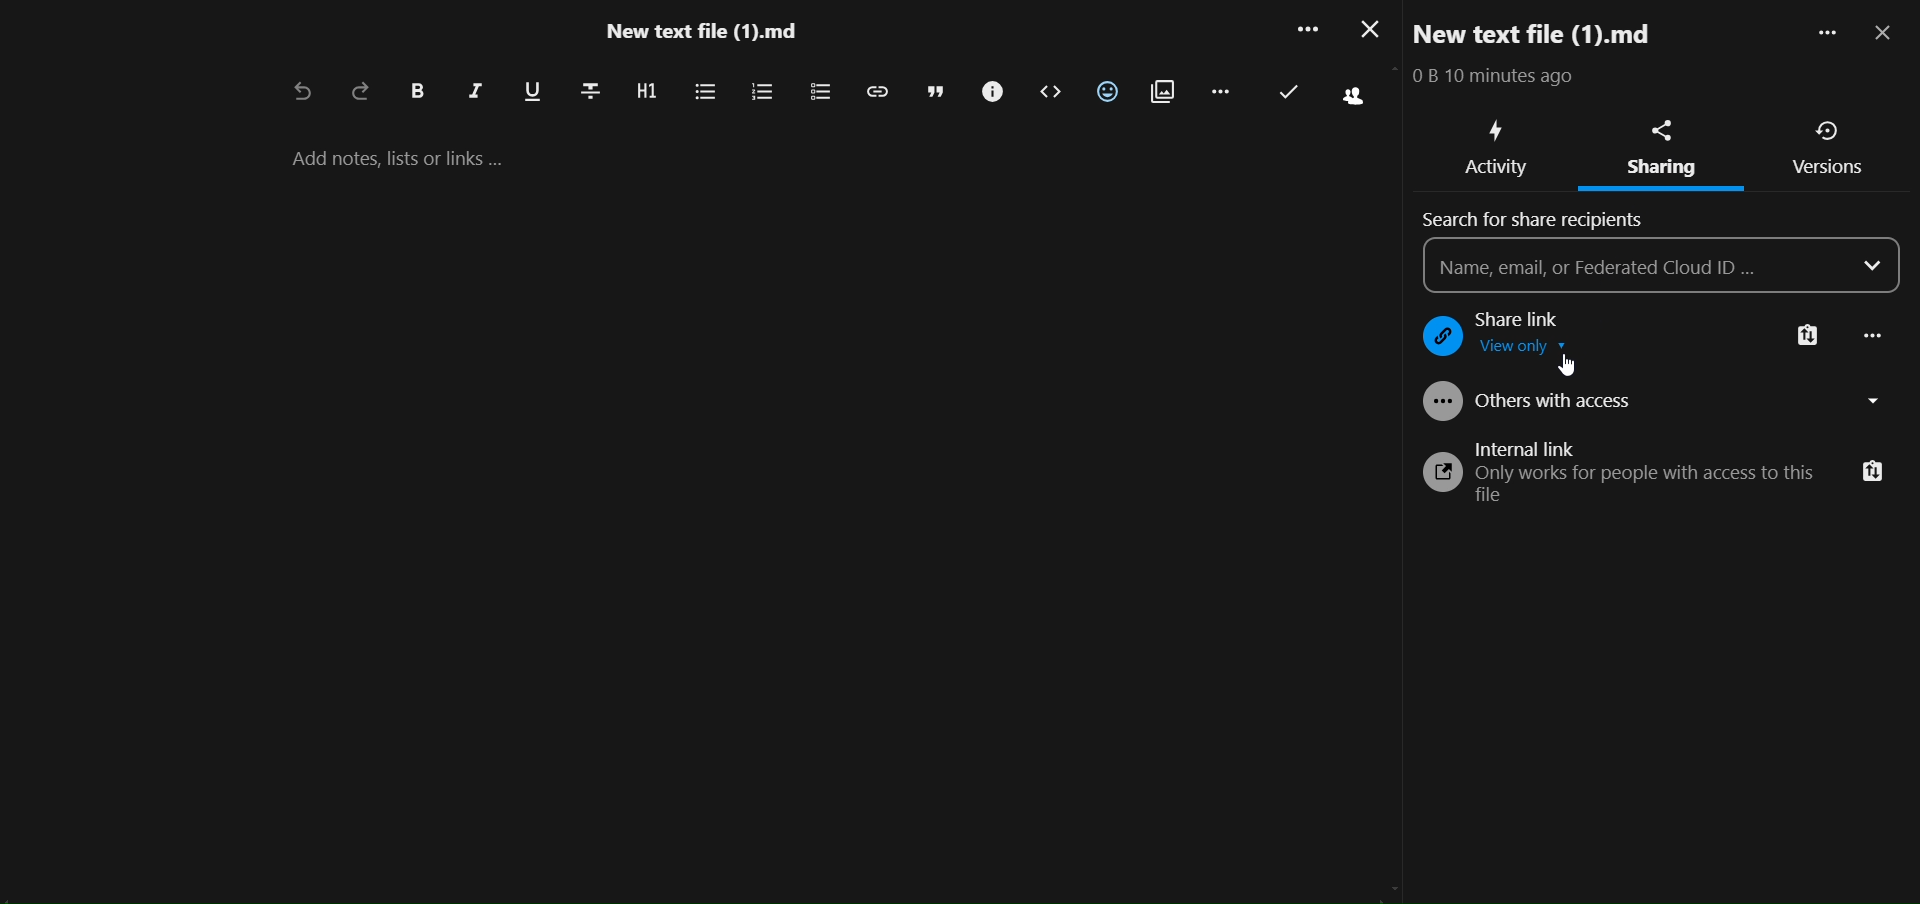 The width and height of the screenshot is (1920, 904). Describe the element at coordinates (1807, 338) in the screenshot. I see `copy link` at that location.